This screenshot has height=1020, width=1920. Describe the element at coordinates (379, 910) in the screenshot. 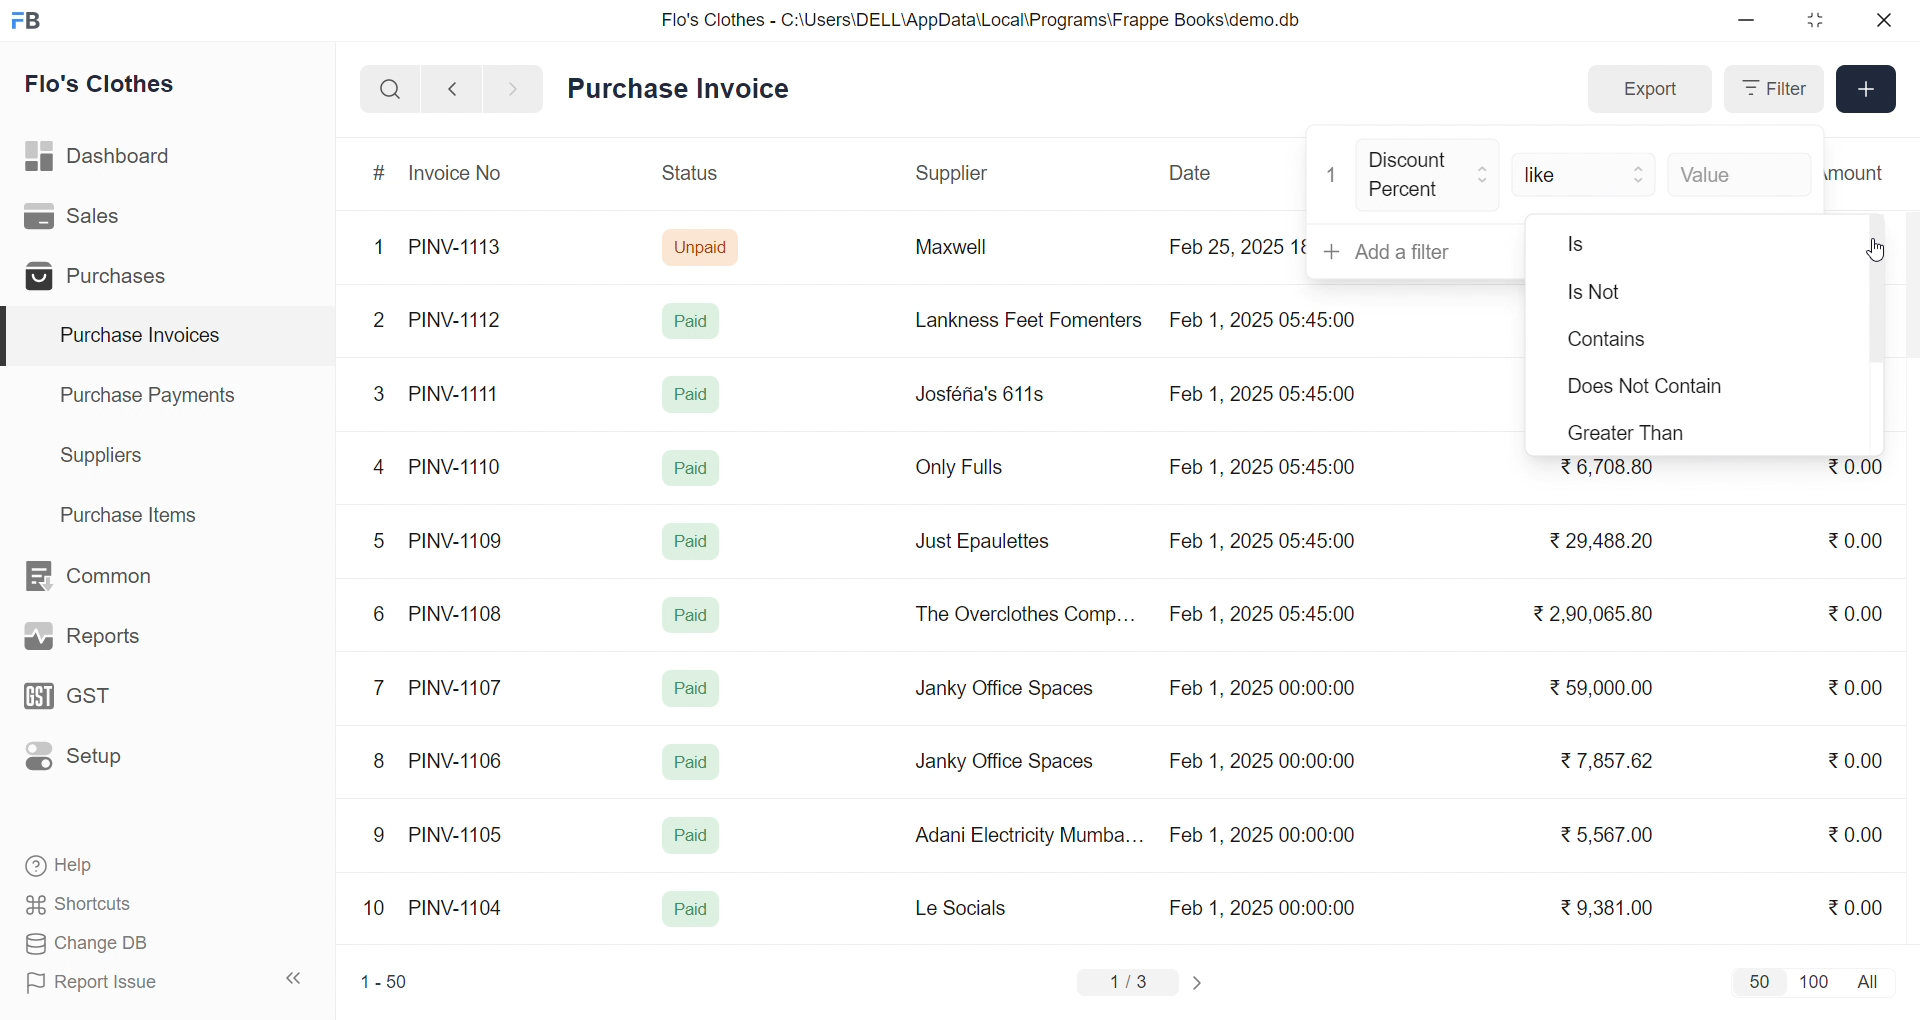

I see `10` at that location.